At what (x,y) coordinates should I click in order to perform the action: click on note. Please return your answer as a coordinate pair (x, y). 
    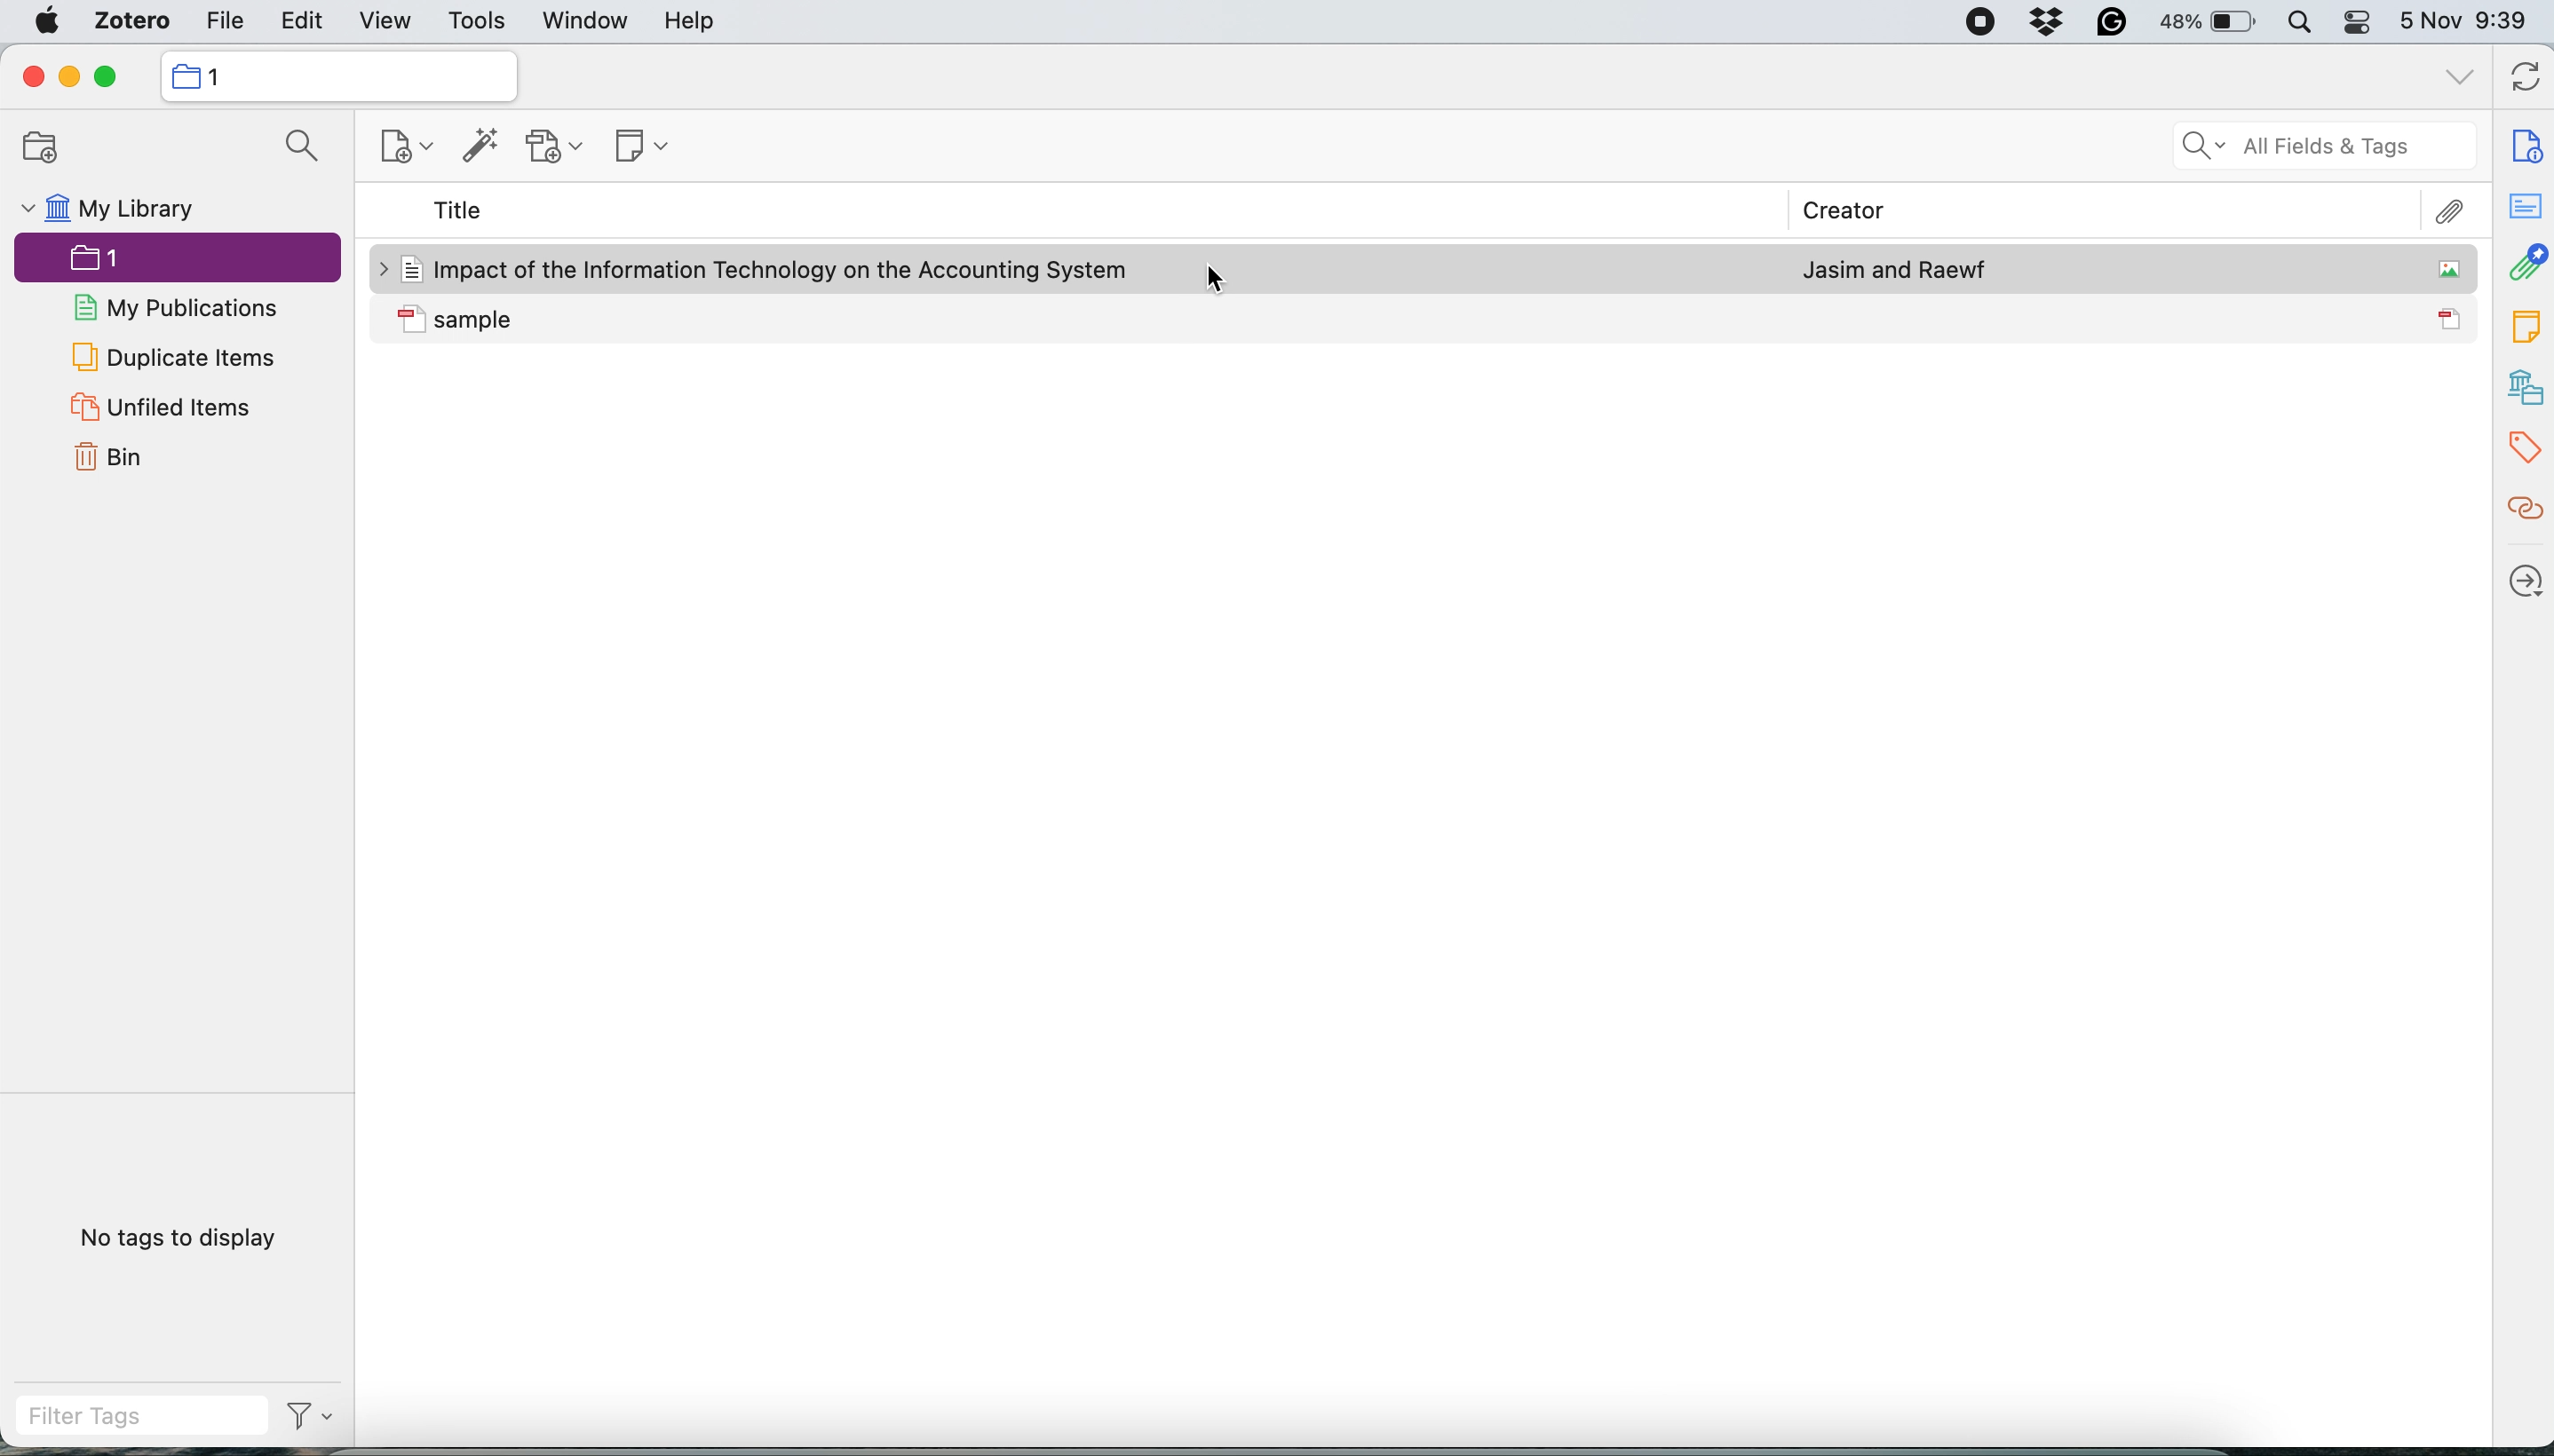
    Looking at the image, I should click on (2525, 326).